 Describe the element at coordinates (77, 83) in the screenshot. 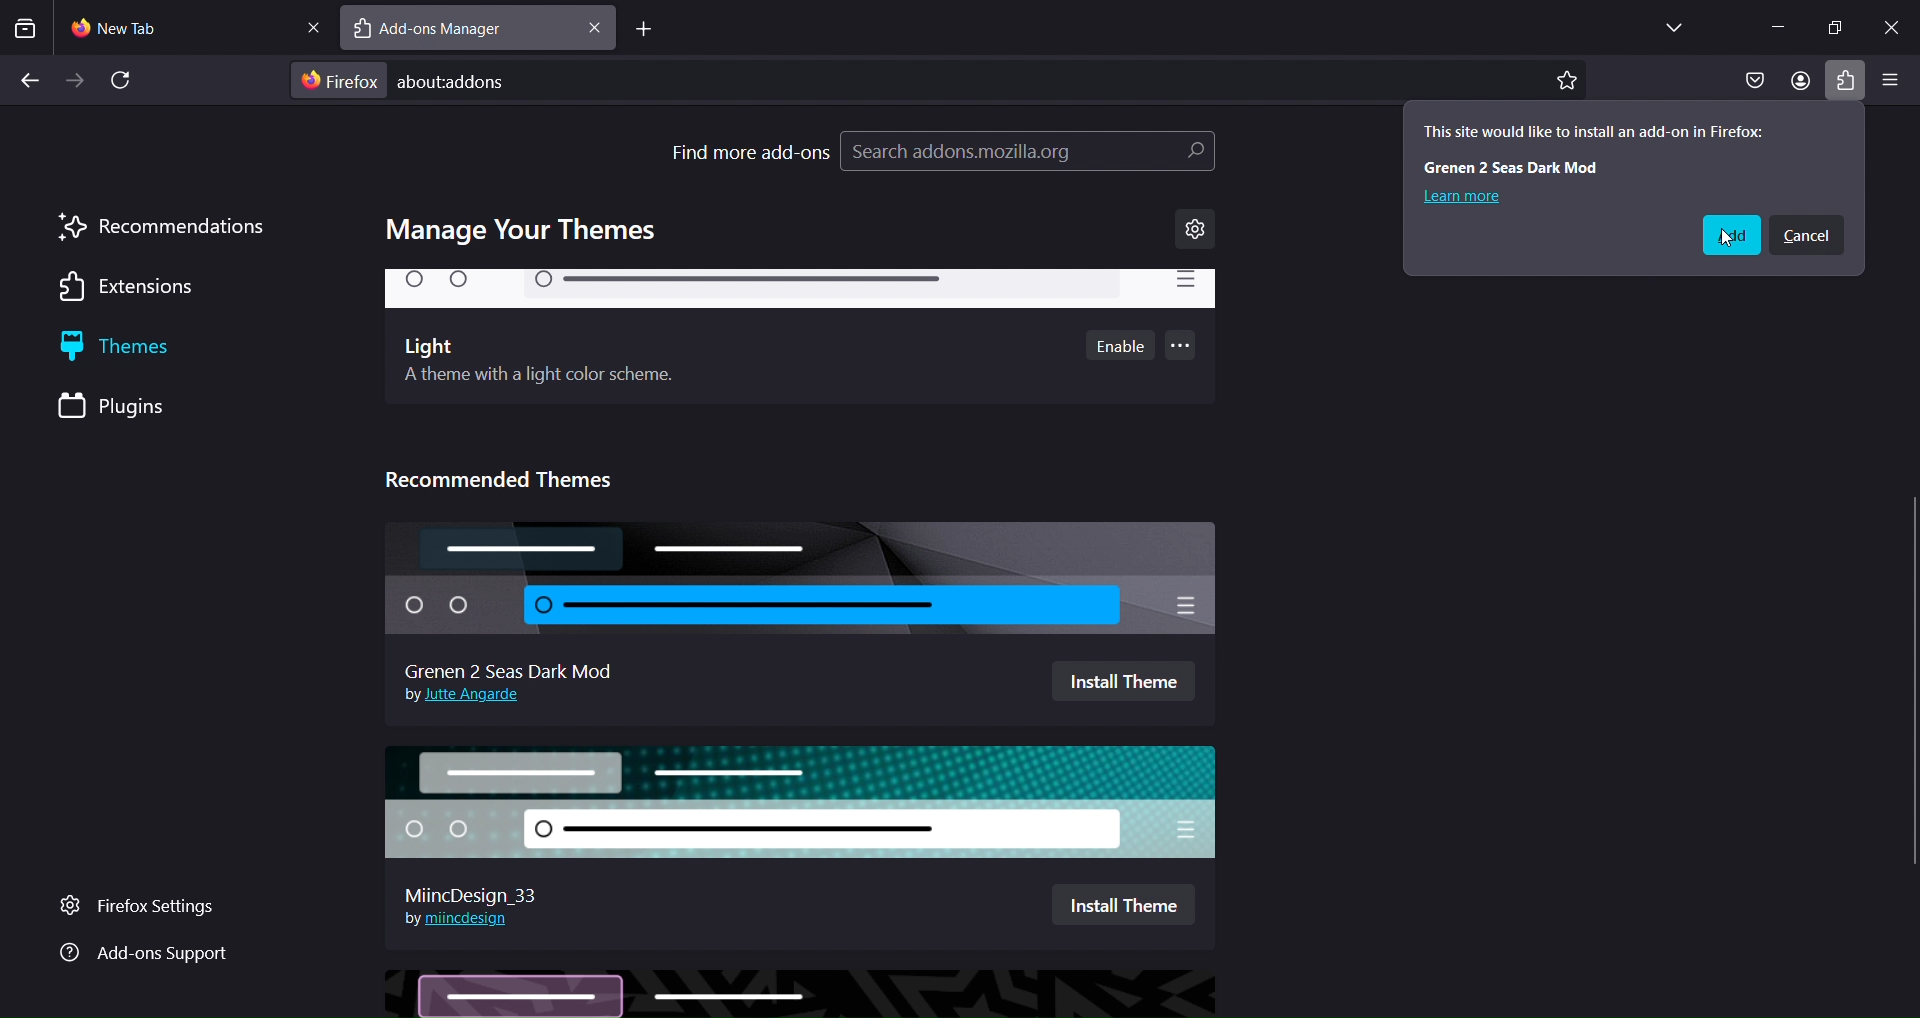

I see `go forward one page` at that location.